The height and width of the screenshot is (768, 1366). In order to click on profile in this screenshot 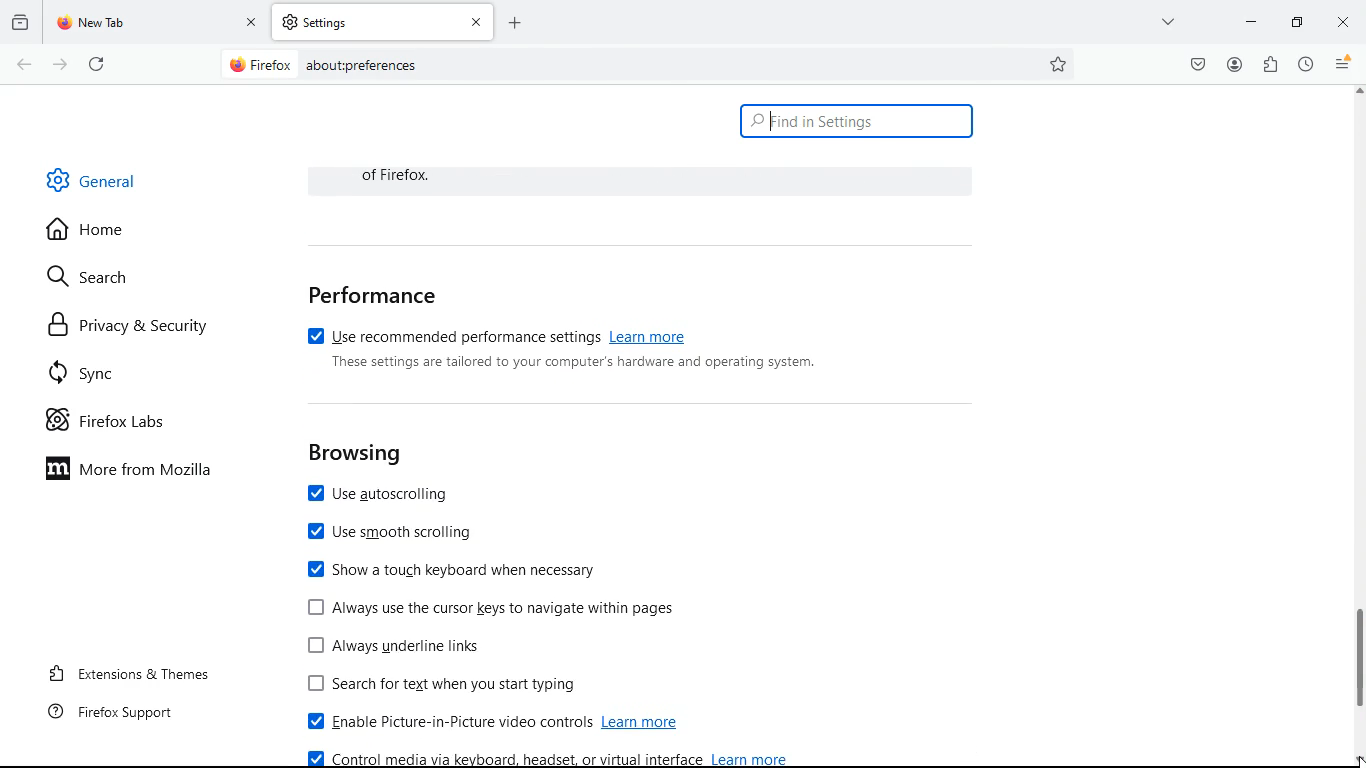, I will do `click(1234, 64)`.